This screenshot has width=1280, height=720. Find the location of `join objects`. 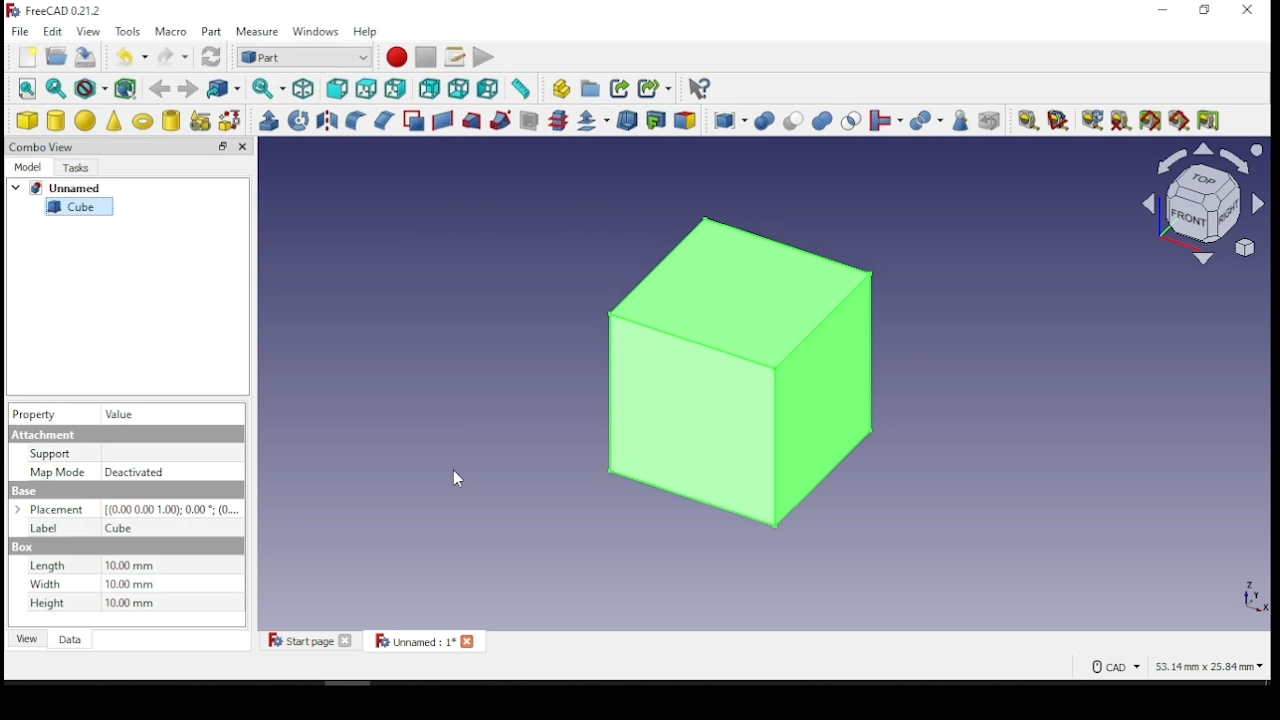

join objects is located at coordinates (886, 121).